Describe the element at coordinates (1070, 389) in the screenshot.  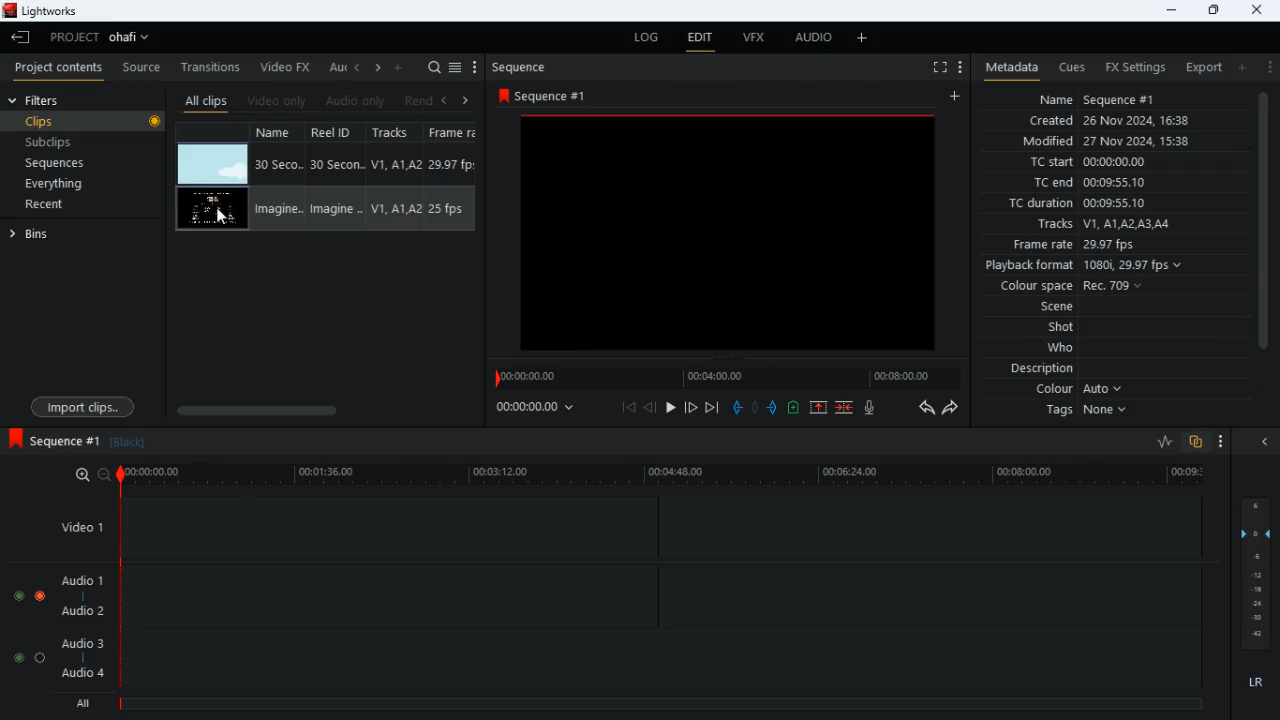
I see `colour` at that location.